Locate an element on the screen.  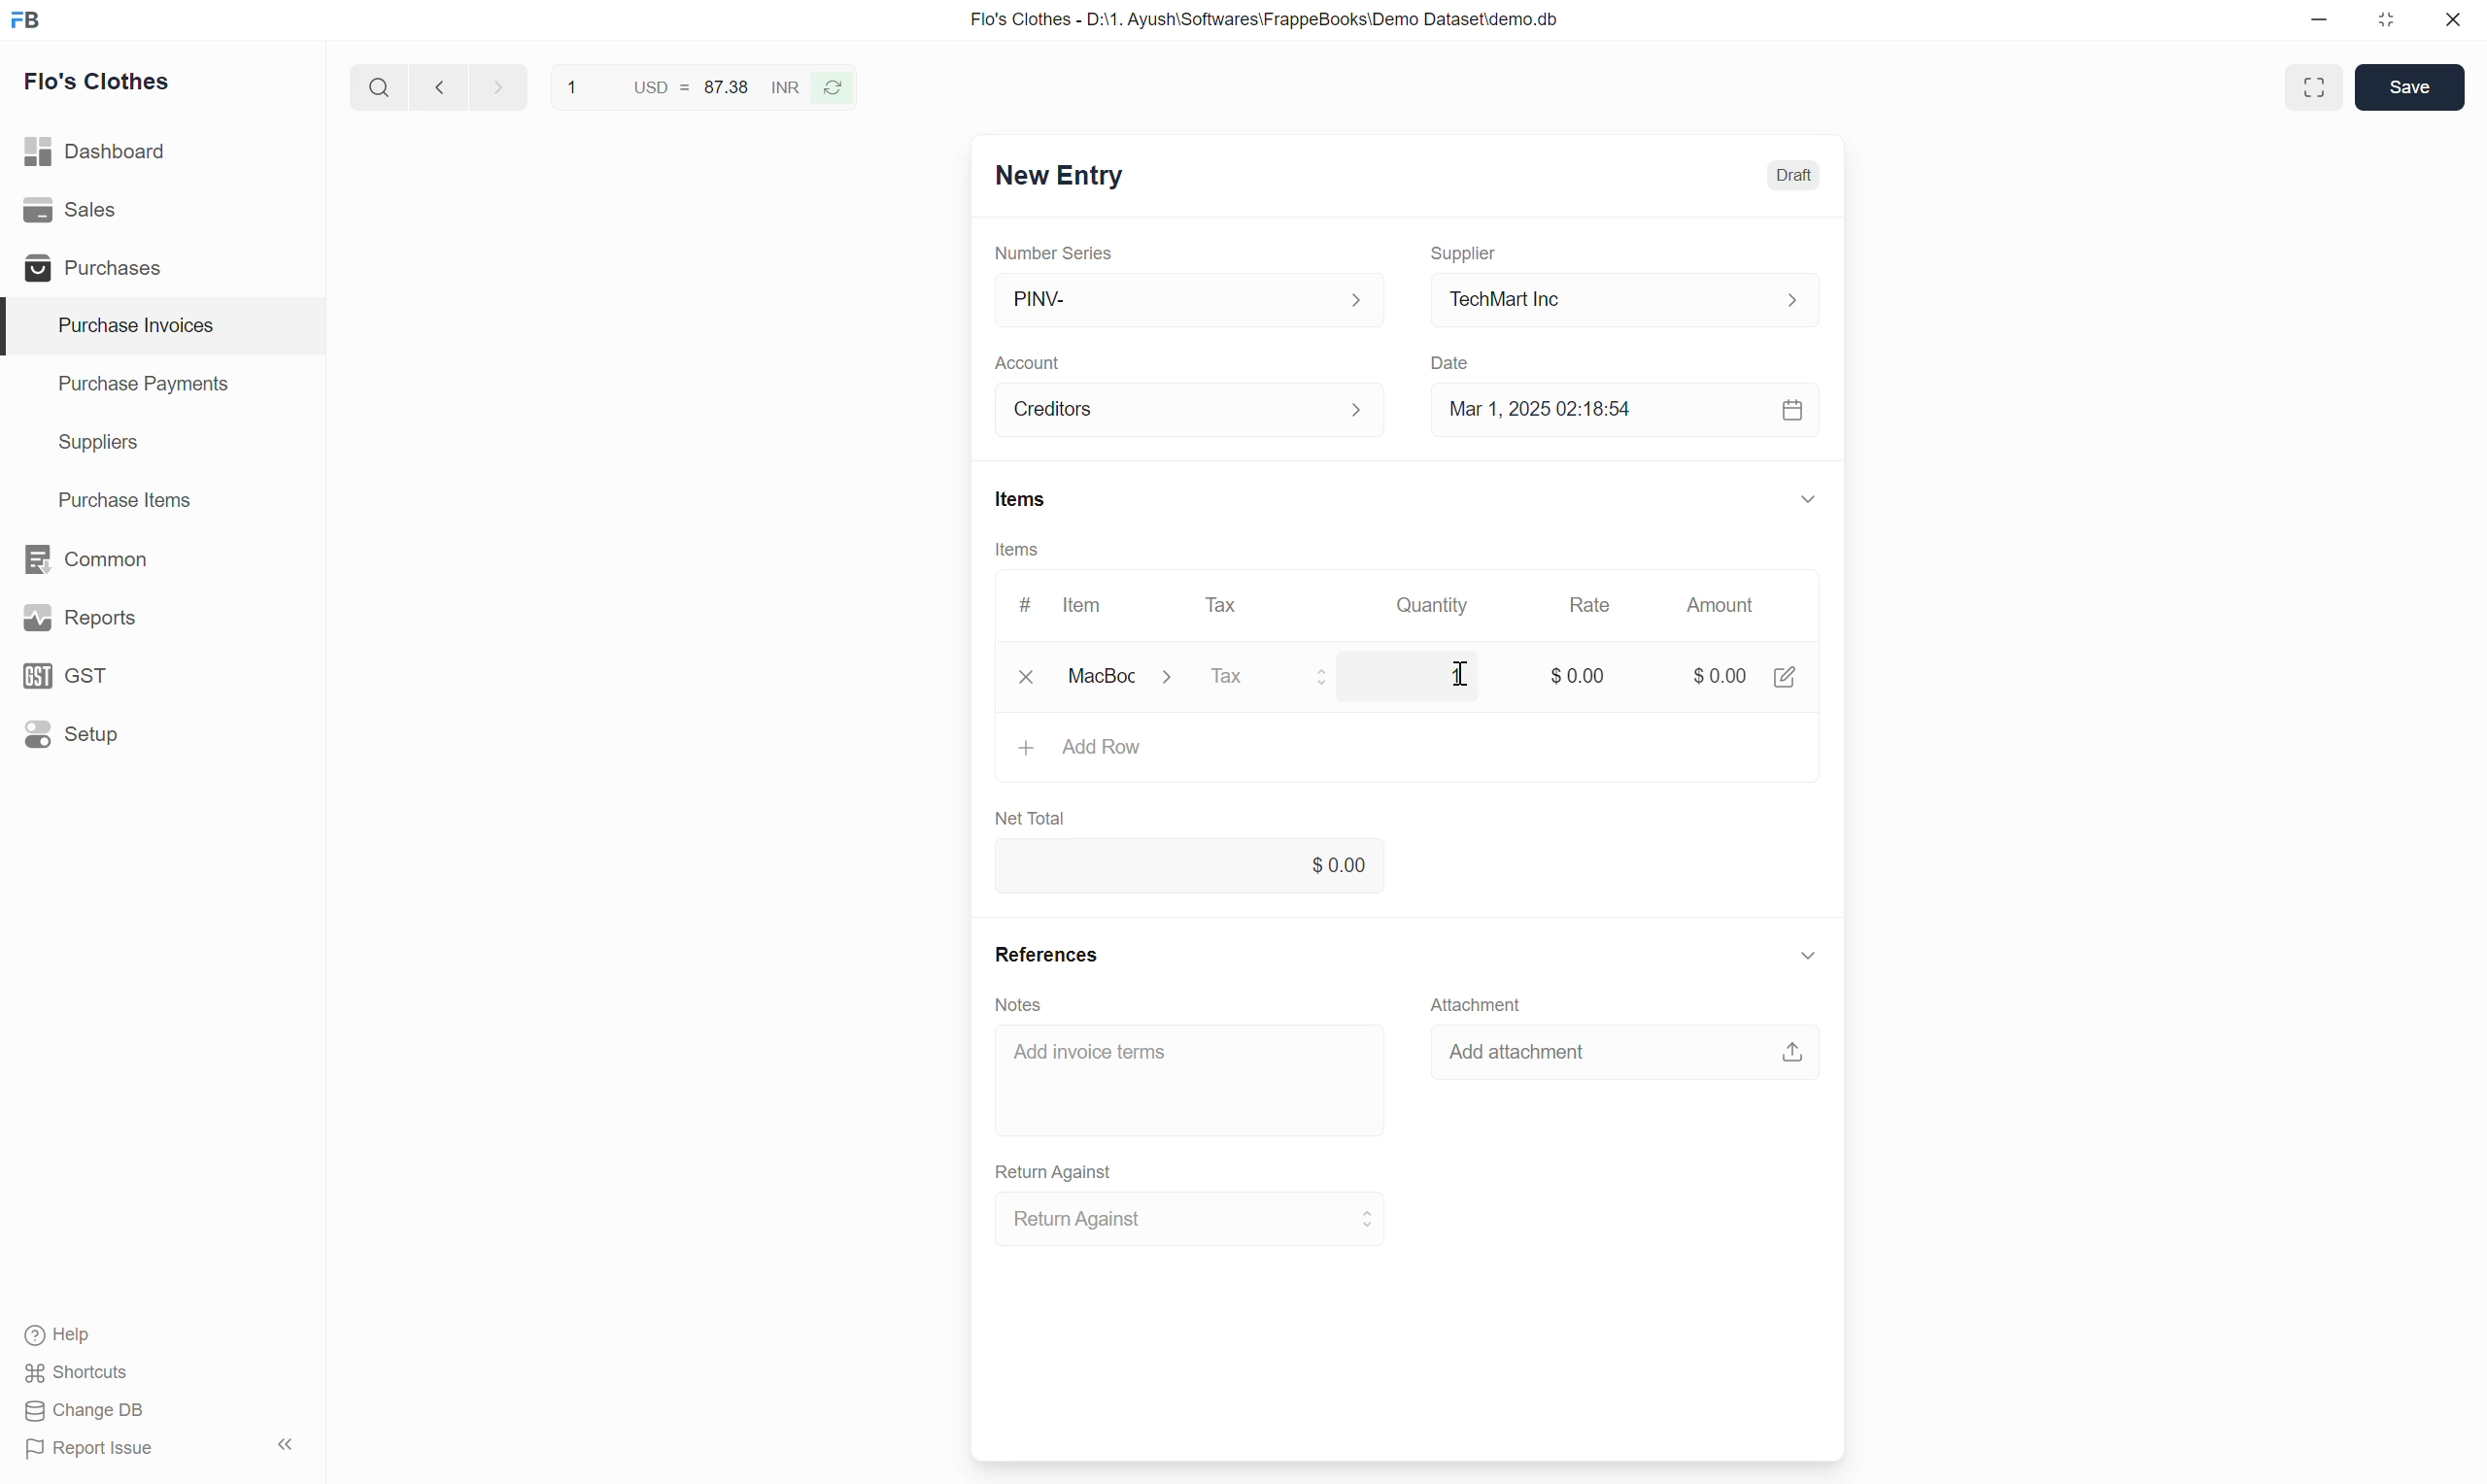
cursor is located at coordinates (1466, 675).